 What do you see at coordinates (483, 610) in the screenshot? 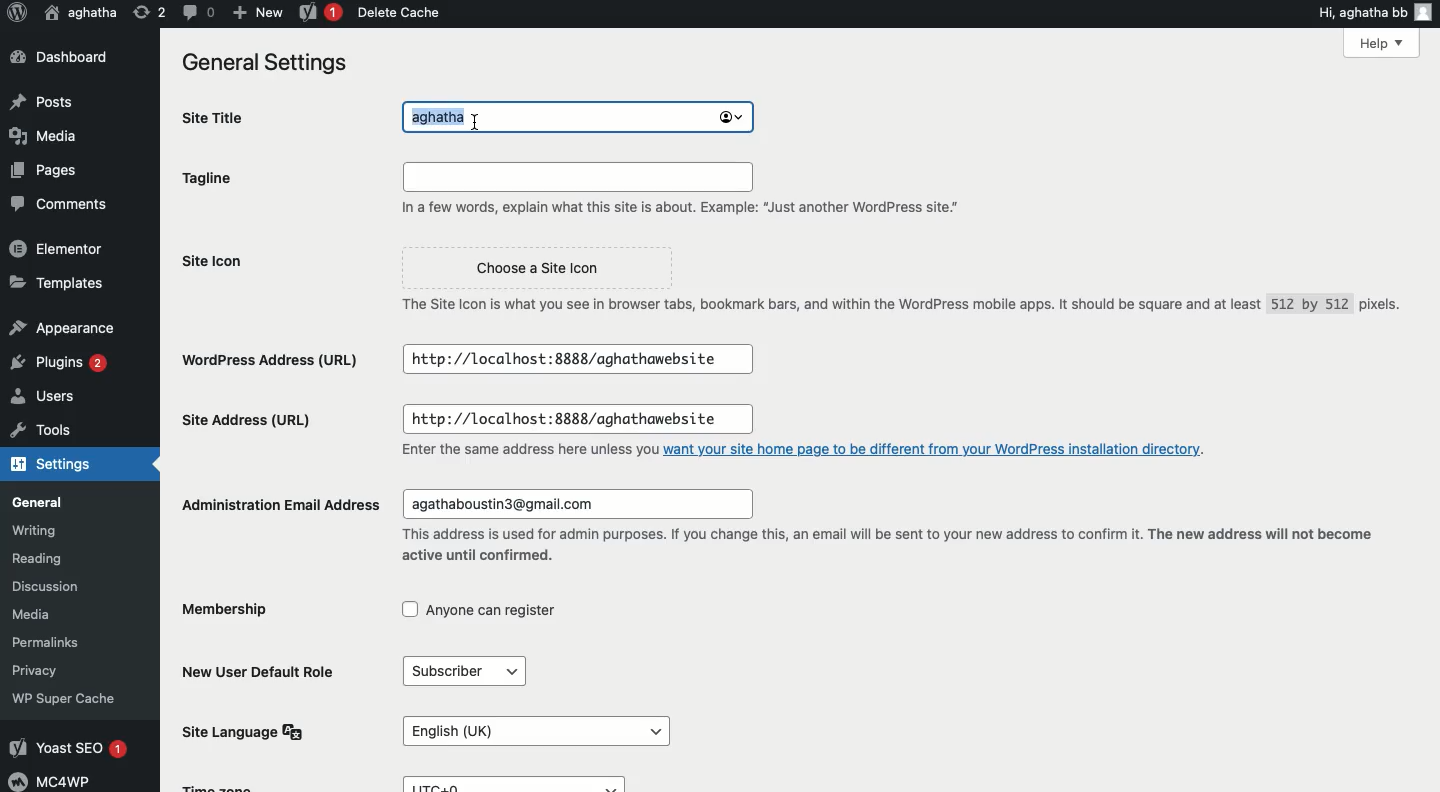
I see `Anyone can register` at bounding box center [483, 610].